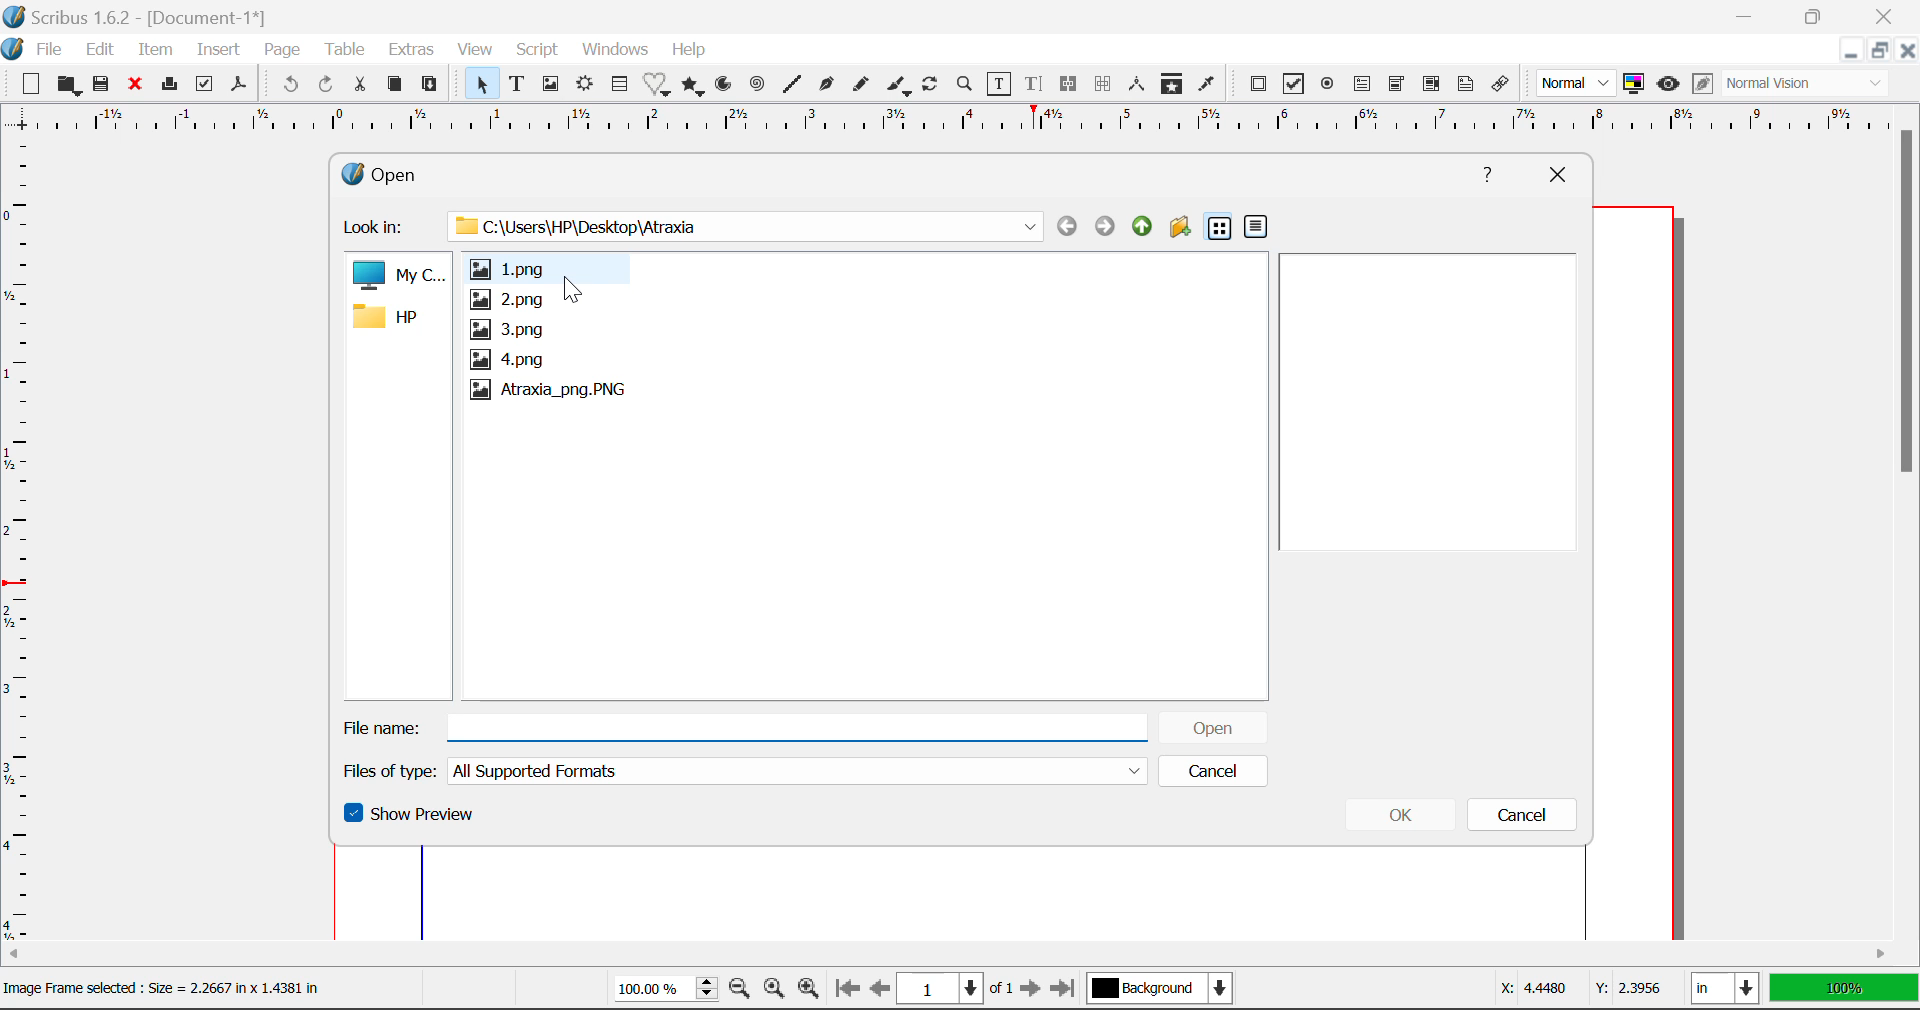 This screenshot has height=1010, width=1920. What do you see at coordinates (1490, 172) in the screenshot?
I see `Help` at bounding box center [1490, 172].